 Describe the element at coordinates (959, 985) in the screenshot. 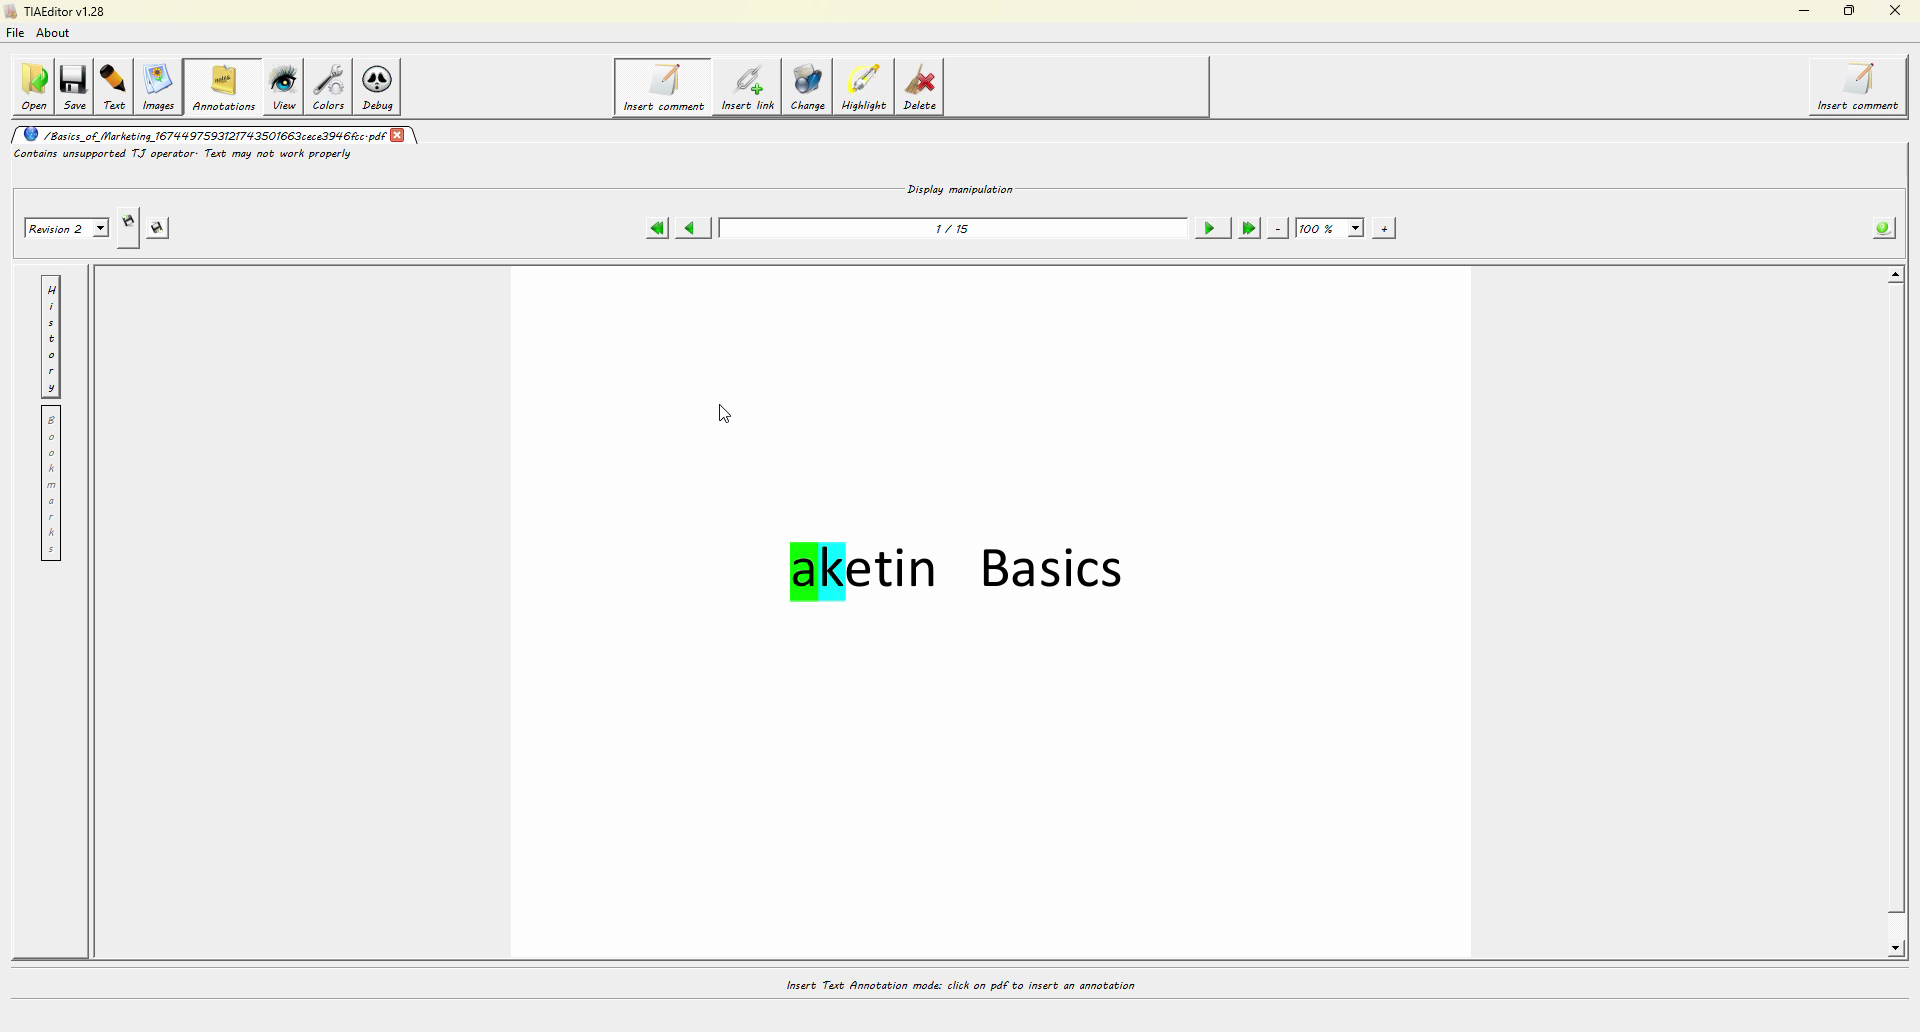

I see `Insert Text Annotation mode: click on pdf to insert an annotation` at that location.